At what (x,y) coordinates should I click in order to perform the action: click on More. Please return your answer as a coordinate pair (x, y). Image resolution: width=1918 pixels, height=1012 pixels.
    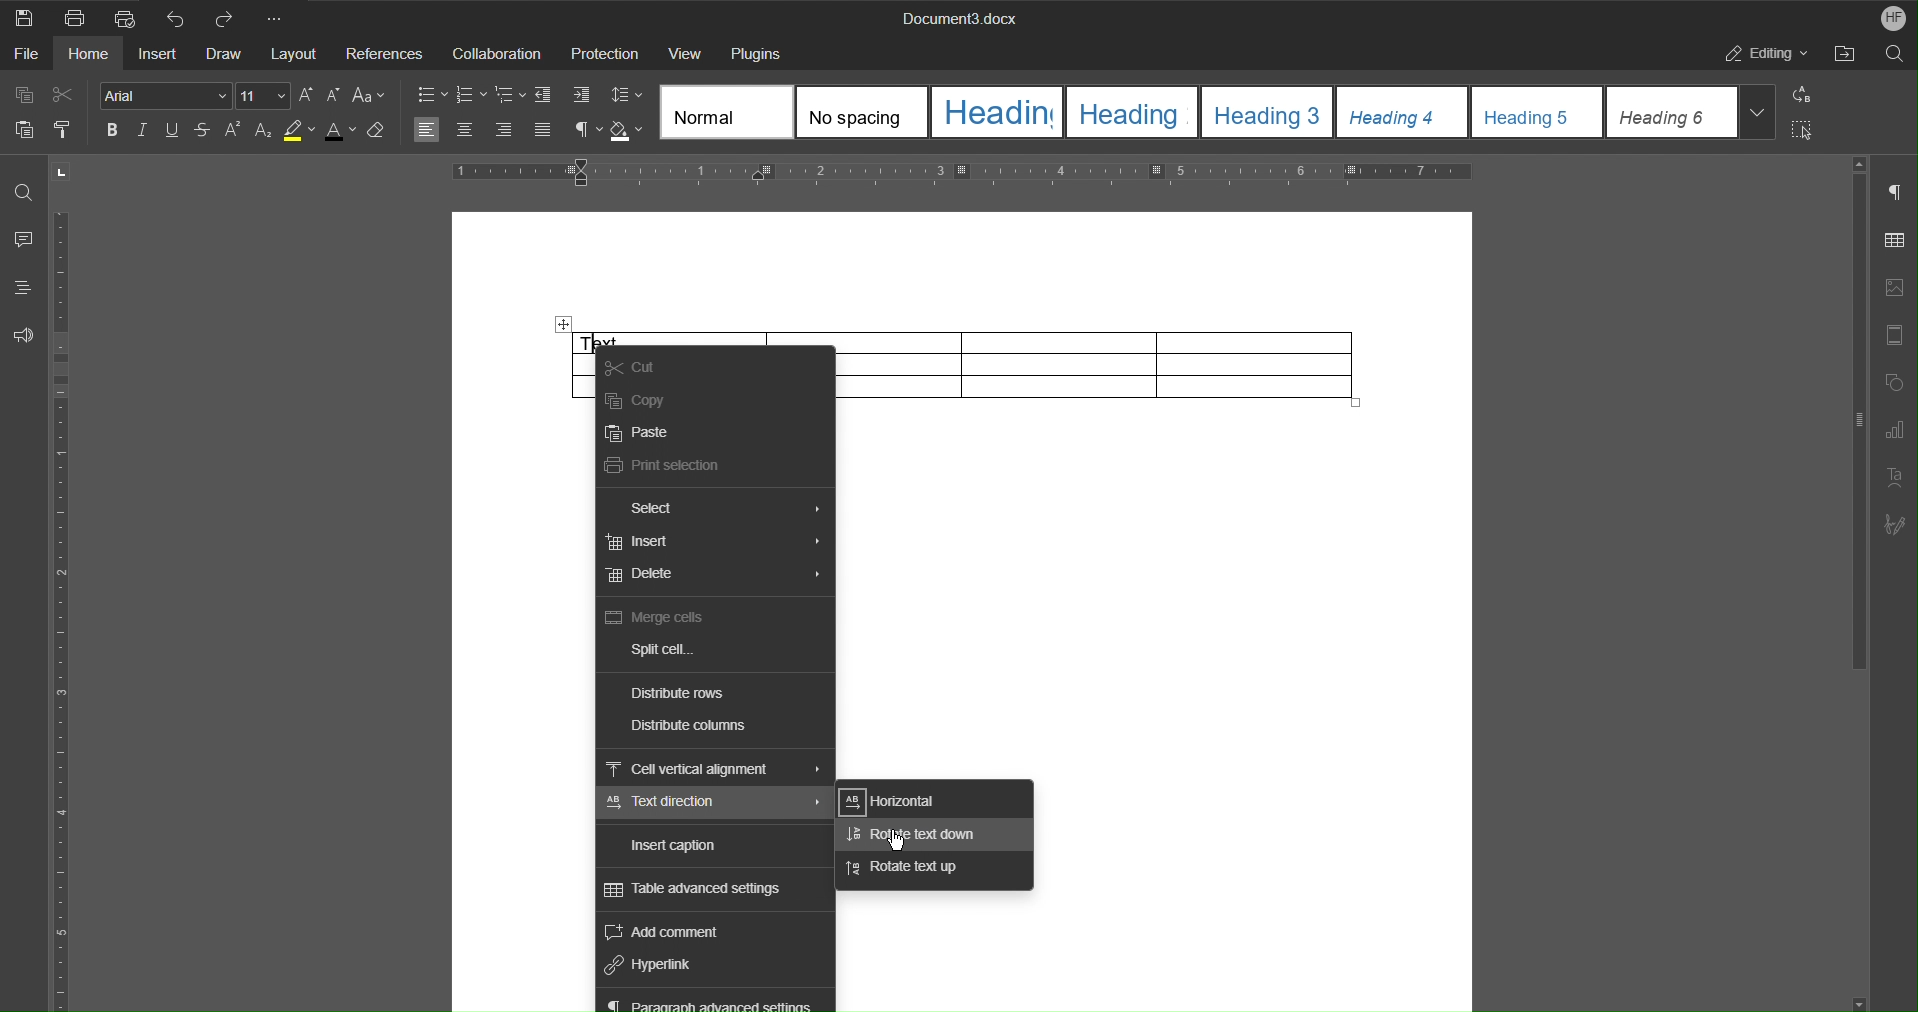
    Looking at the image, I should click on (283, 16).